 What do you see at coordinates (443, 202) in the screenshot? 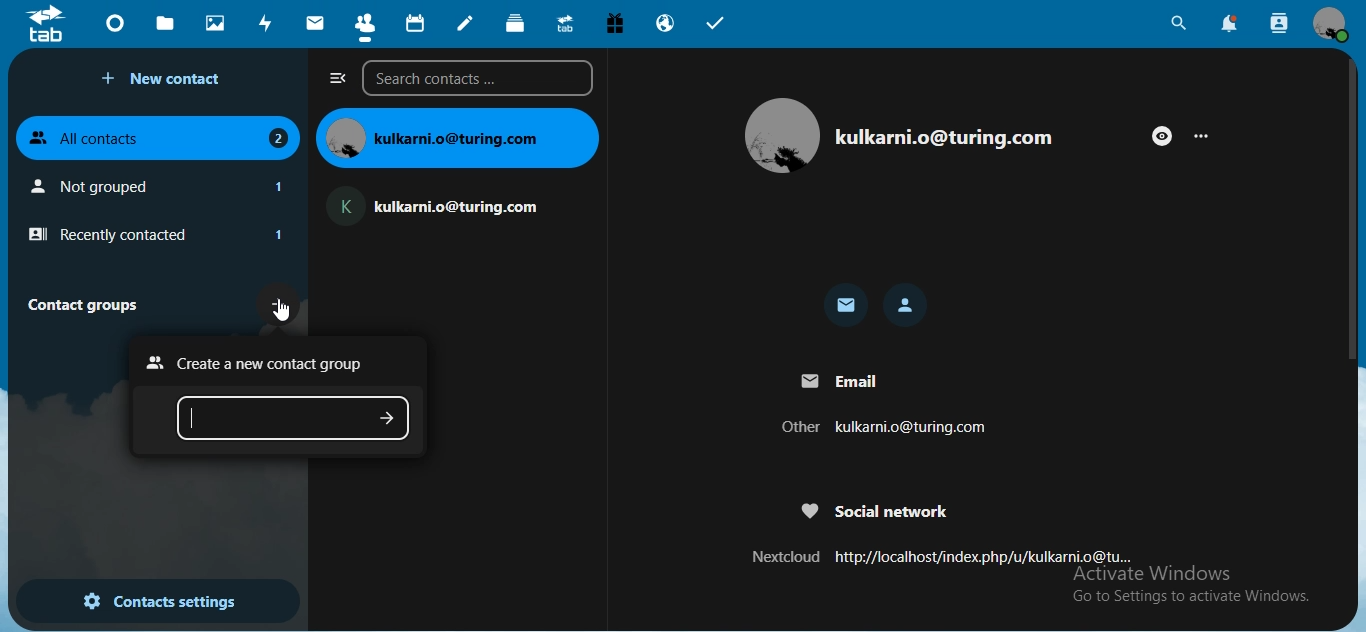
I see `kulkarni.o@turing.com` at bounding box center [443, 202].